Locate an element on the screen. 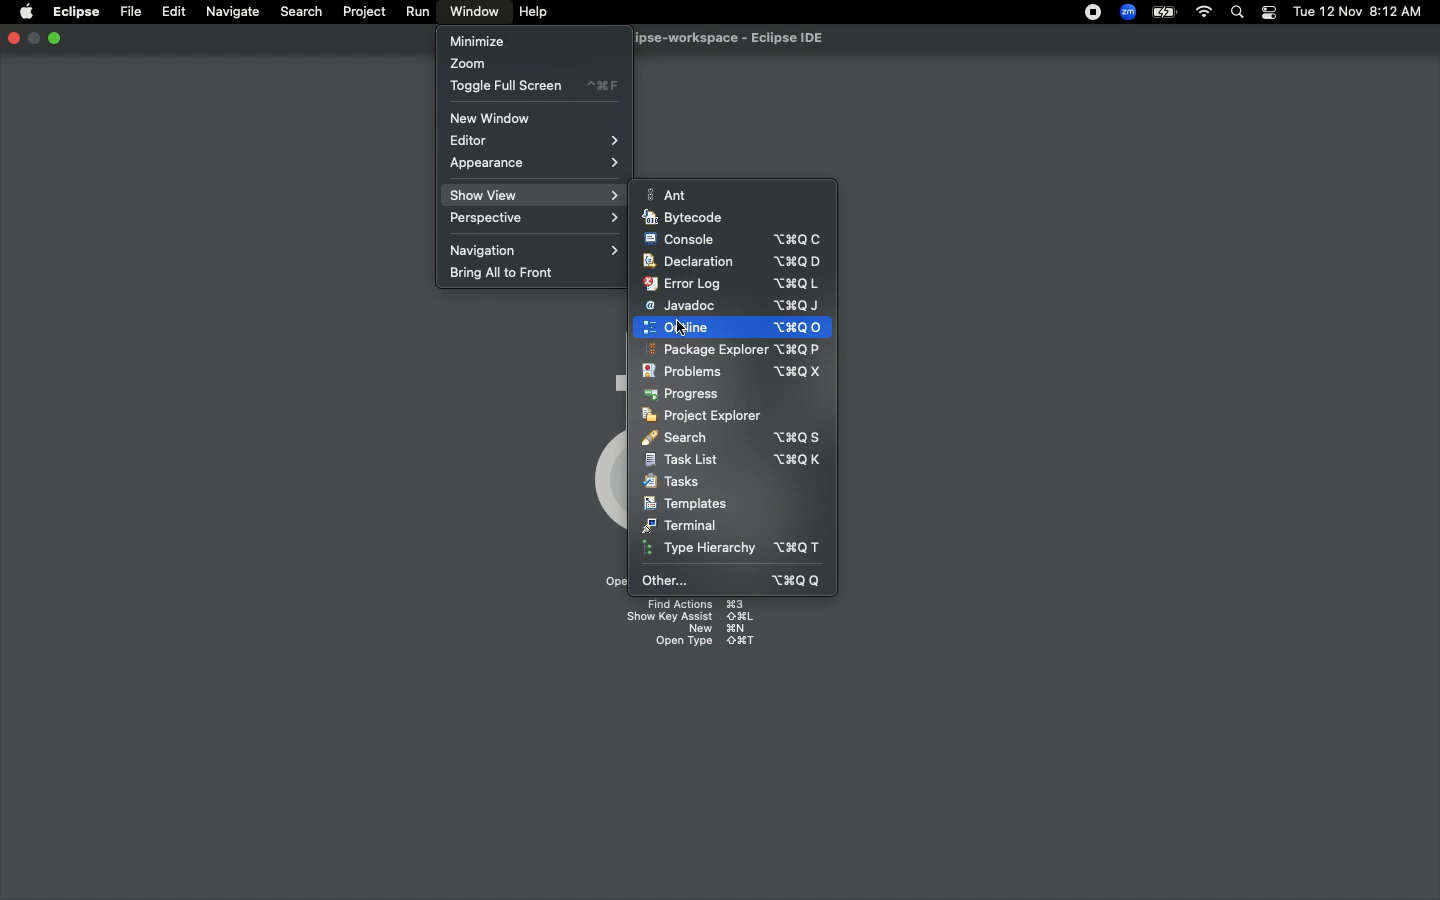 This screenshot has height=900, width=1440. Internet is located at coordinates (1202, 13).